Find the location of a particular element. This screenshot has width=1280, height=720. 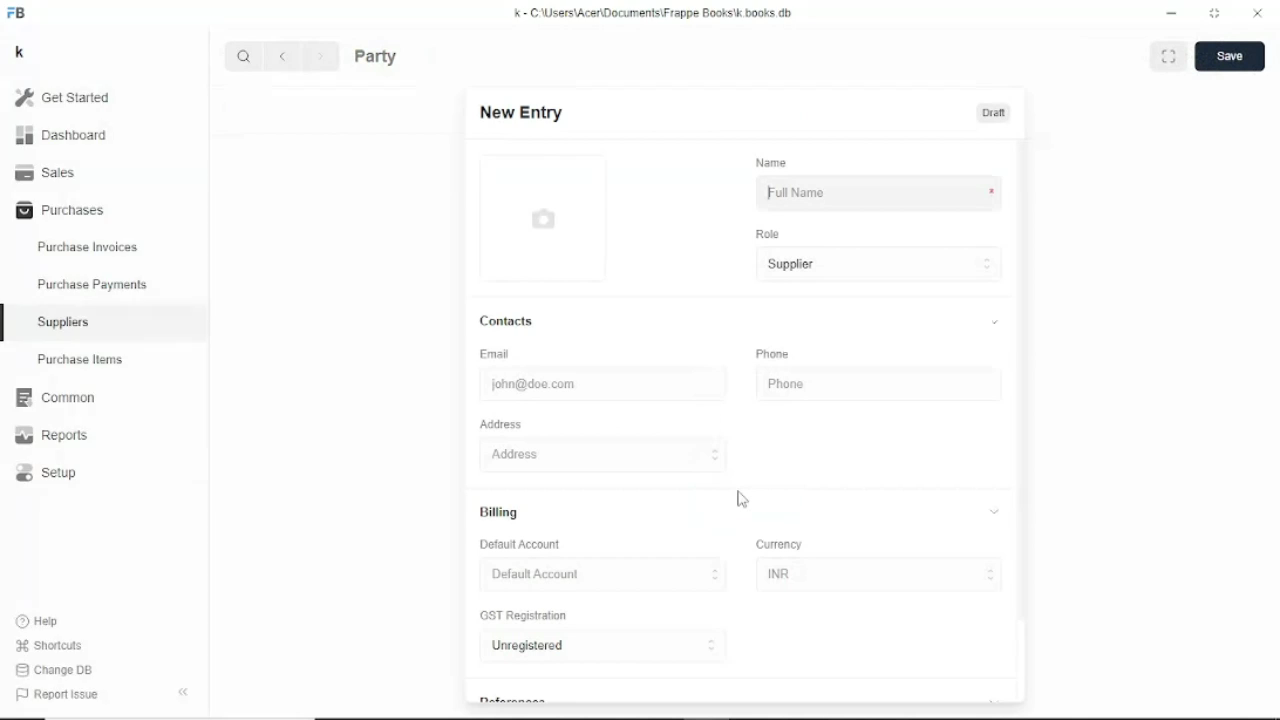

Default account is located at coordinates (603, 575).